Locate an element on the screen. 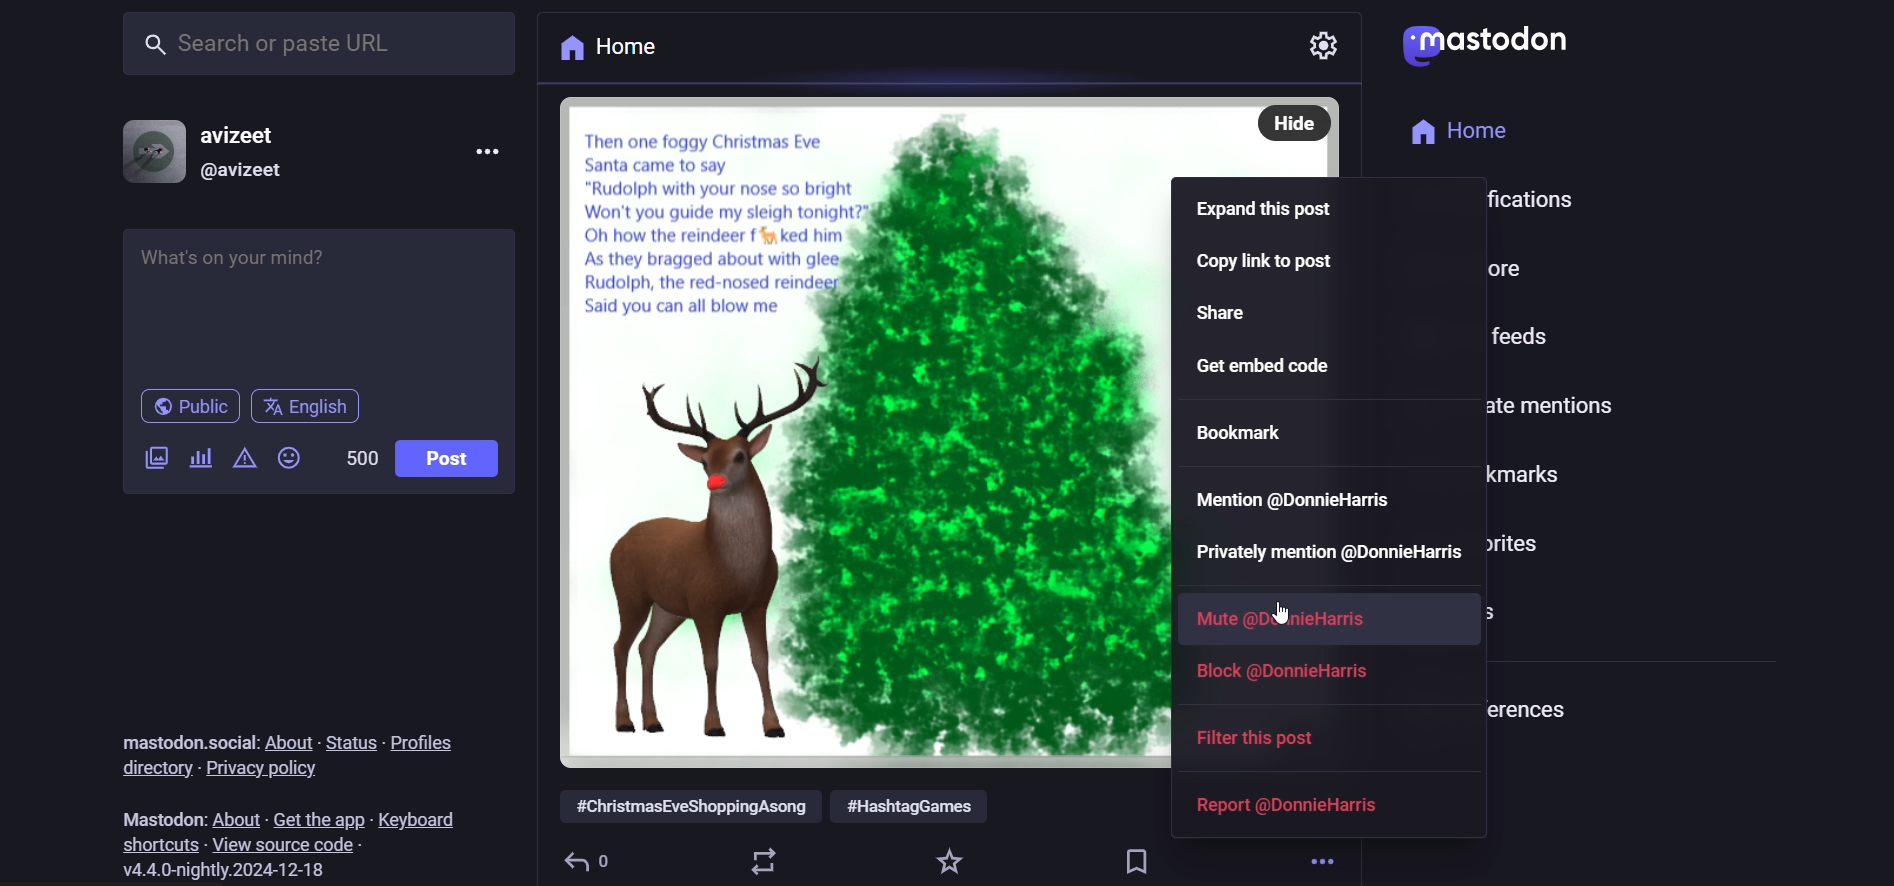 This screenshot has height=886, width=1894. hide is located at coordinates (1293, 122).